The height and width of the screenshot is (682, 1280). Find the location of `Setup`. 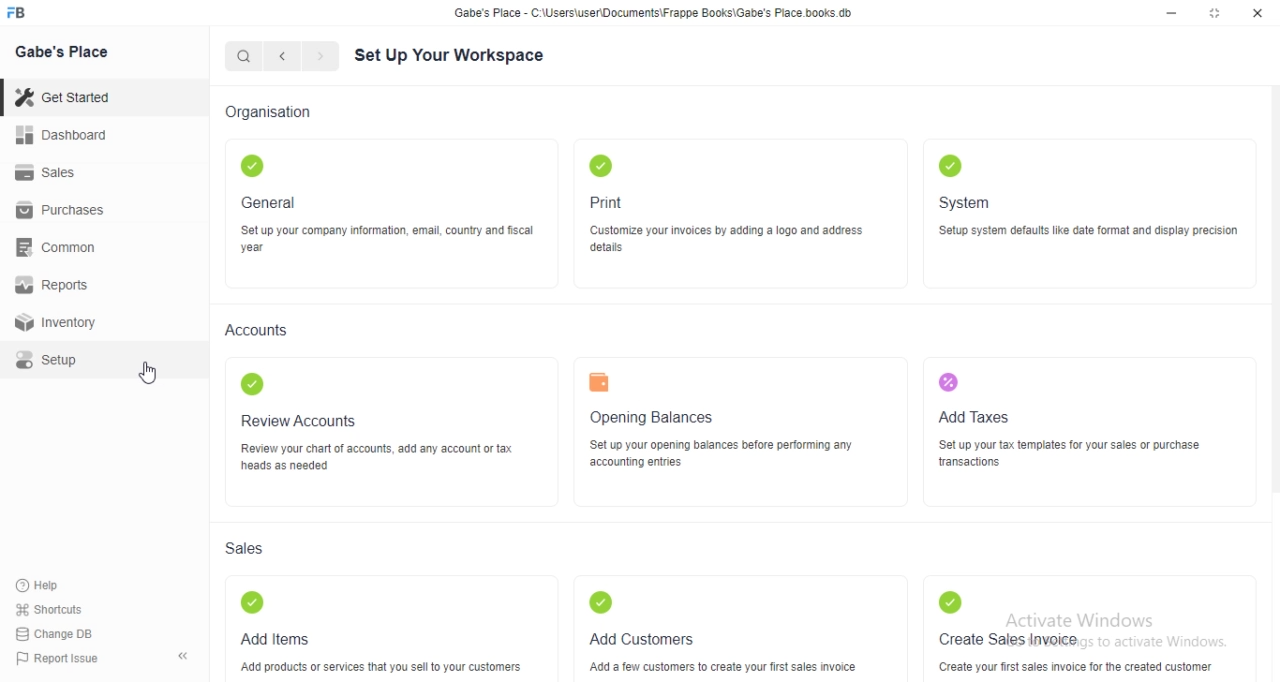

Setup is located at coordinates (68, 360).